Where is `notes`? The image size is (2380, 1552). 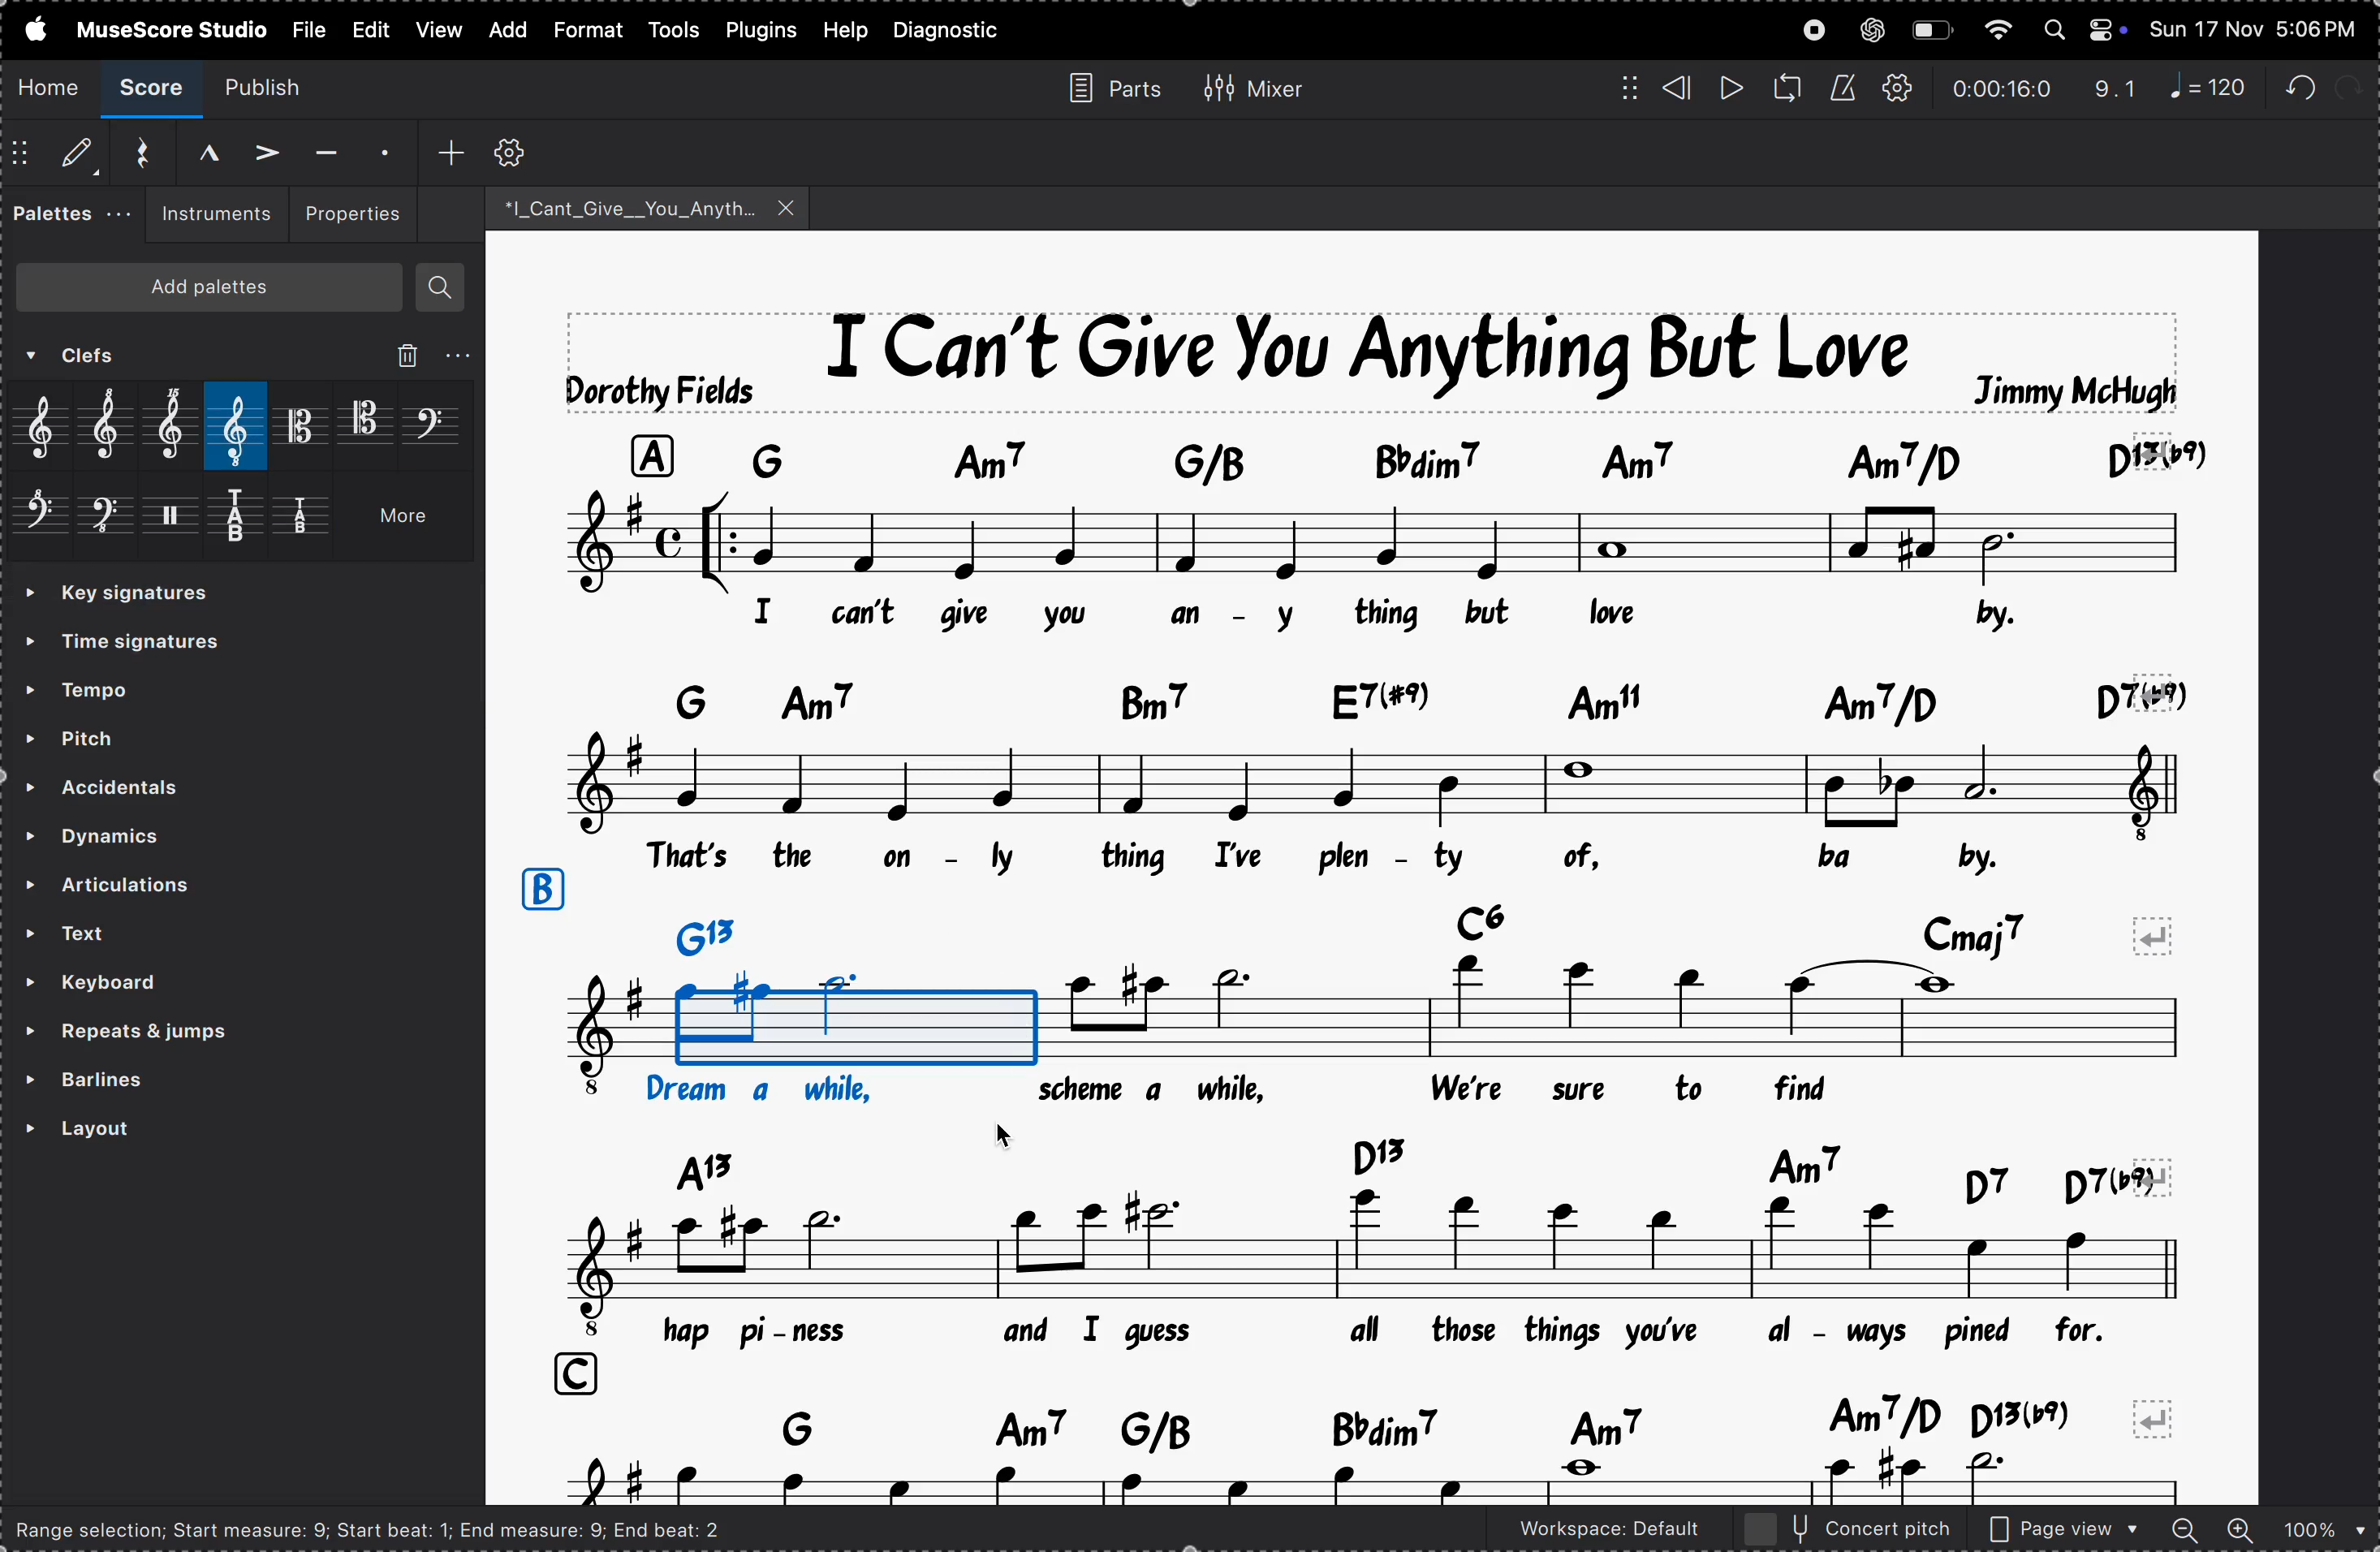 notes is located at coordinates (1368, 1260).